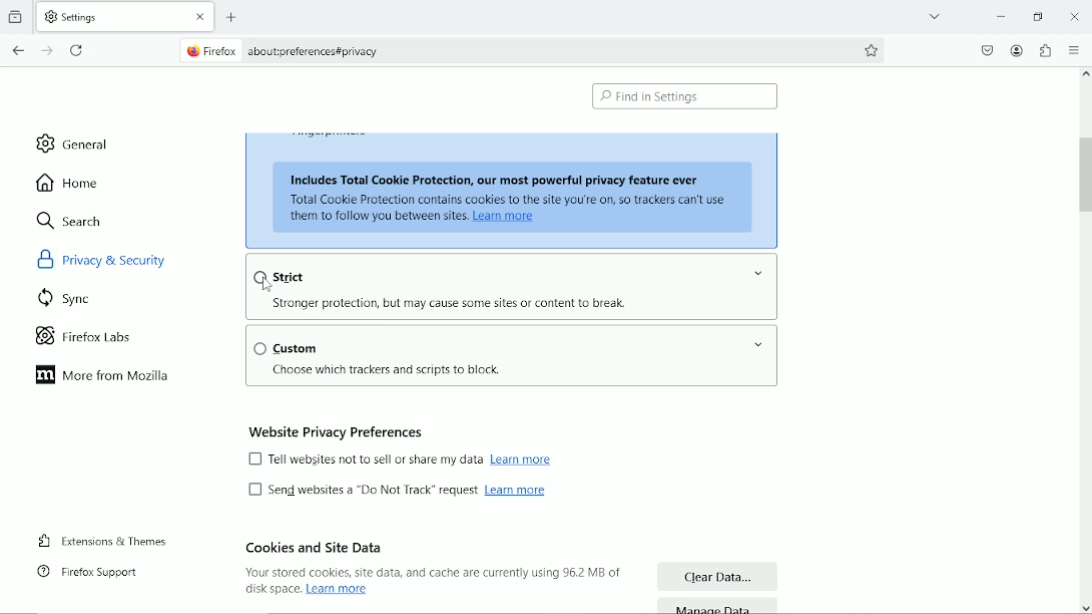 This screenshot has width=1092, height=614. I want to click on new tab, so click(233, 18).